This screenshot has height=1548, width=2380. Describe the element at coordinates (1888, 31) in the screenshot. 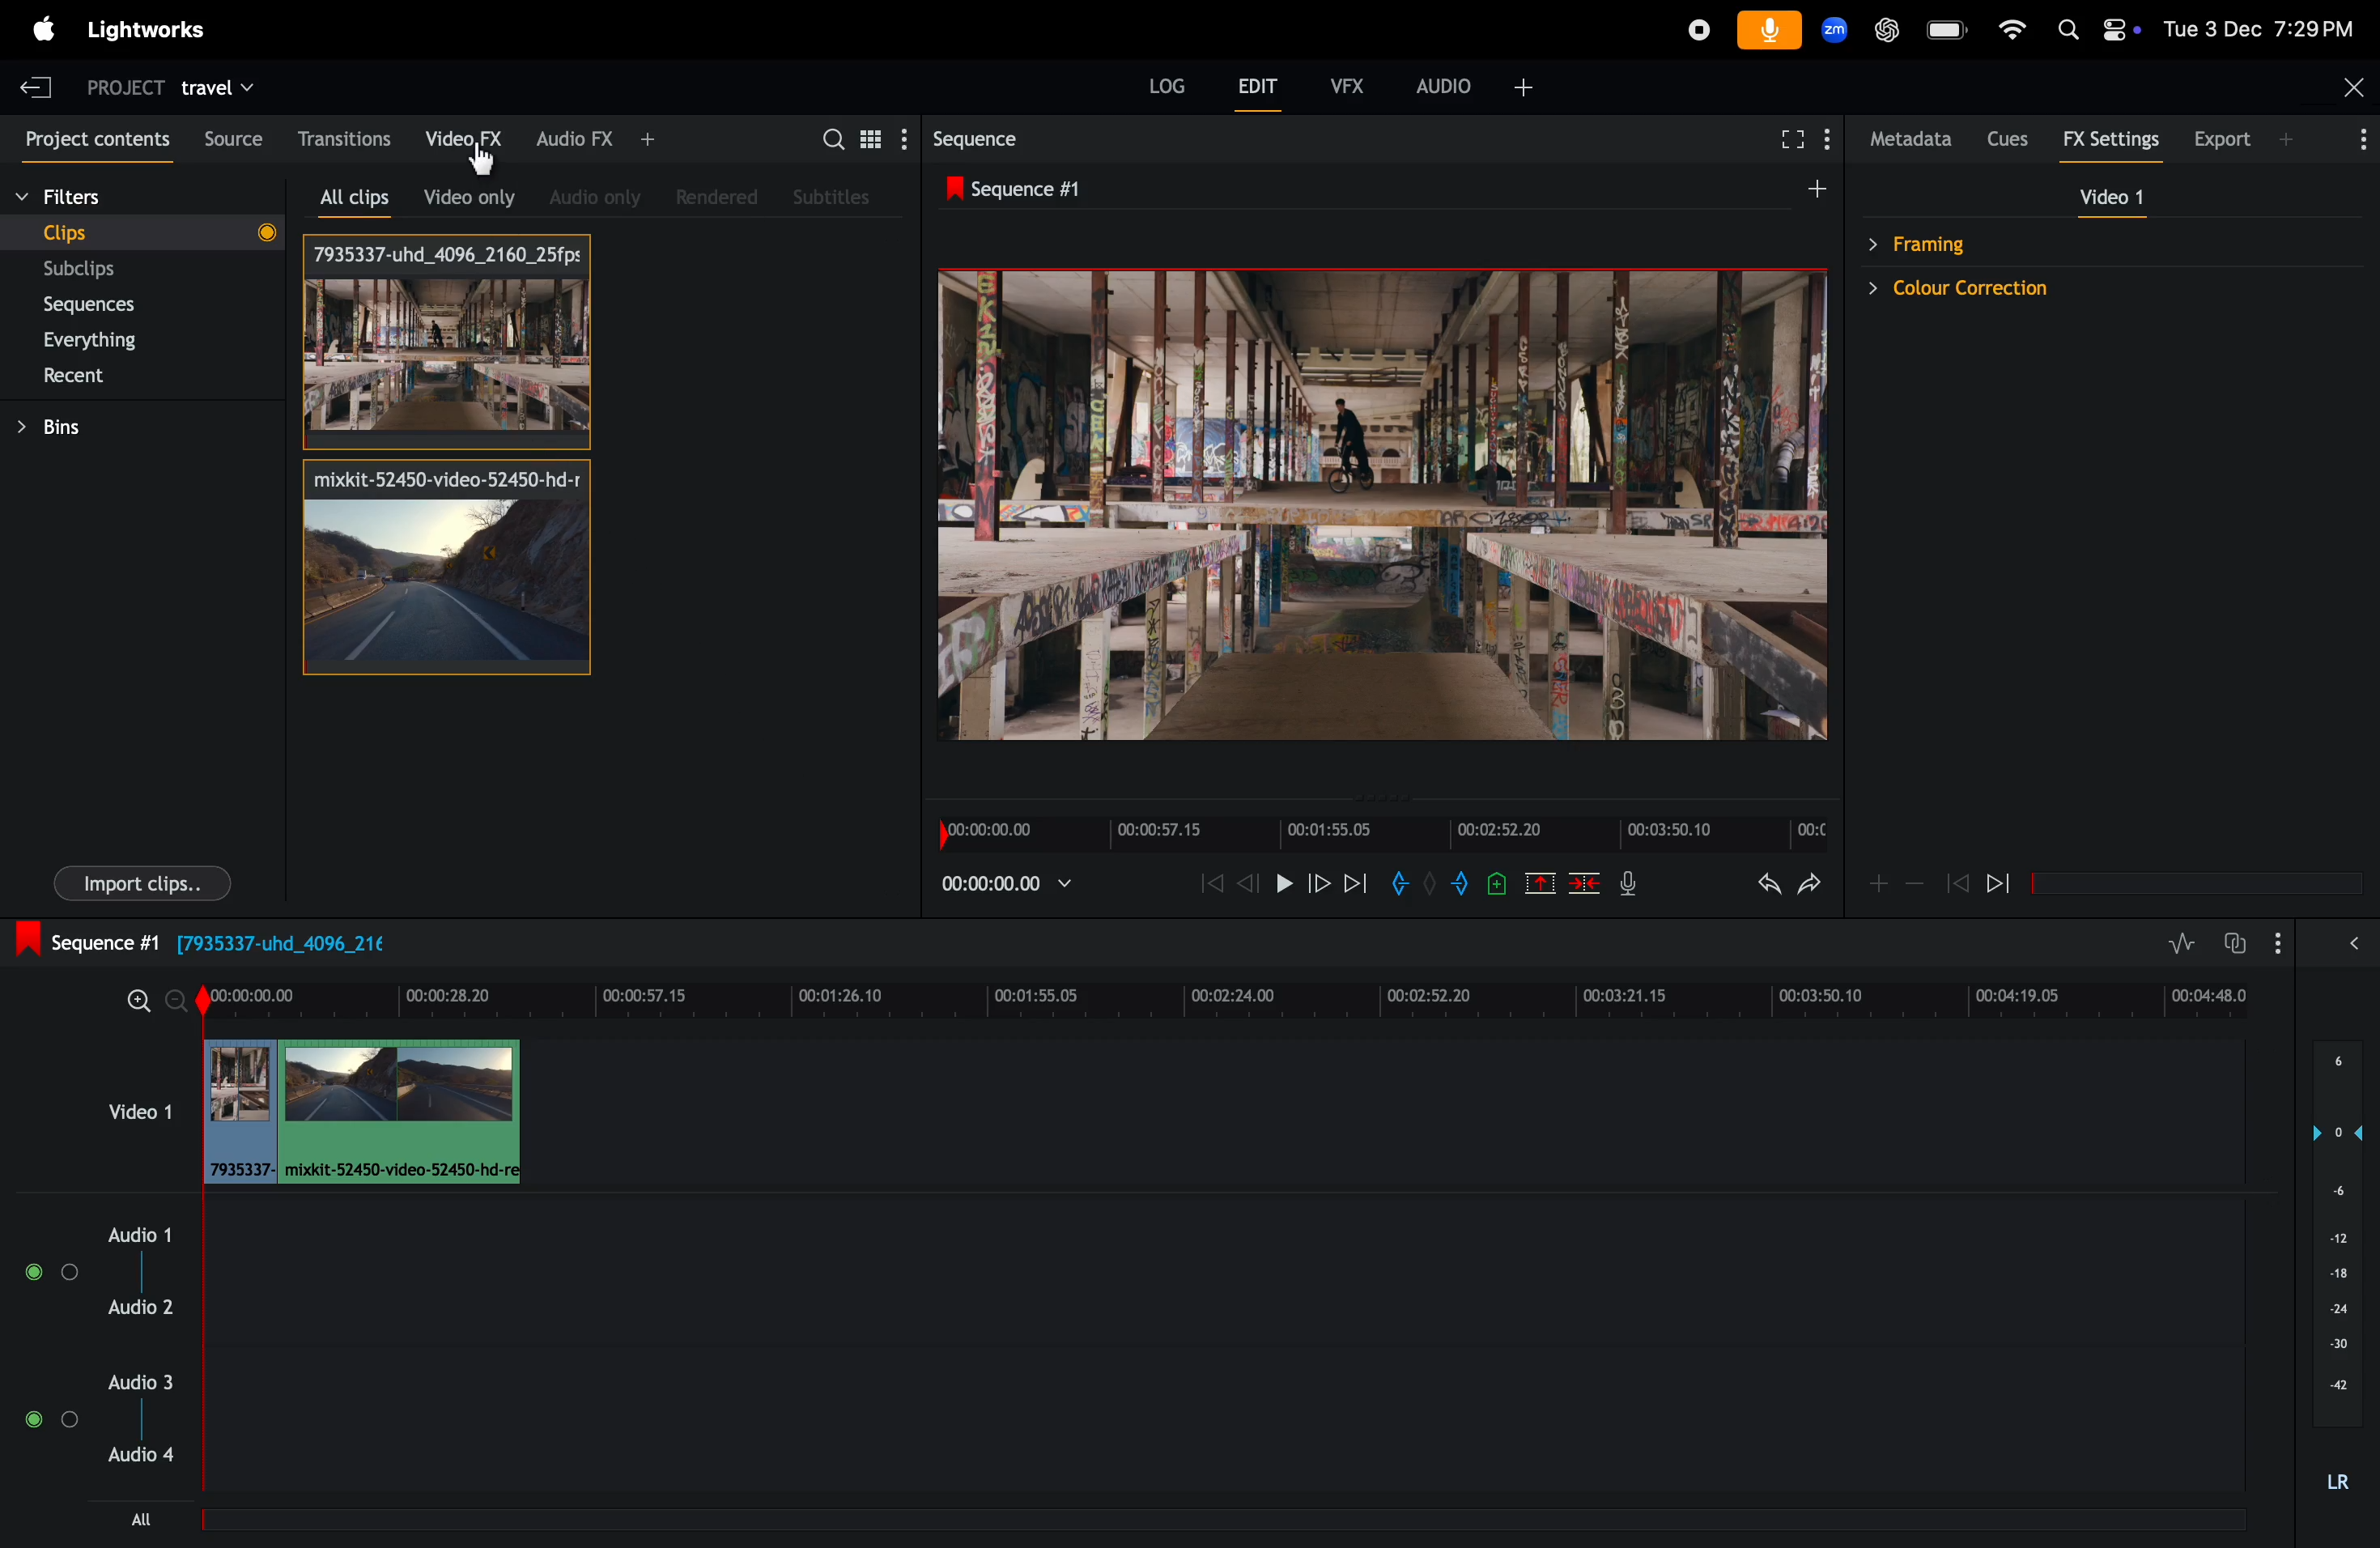

I see `chatgpt` at that location.